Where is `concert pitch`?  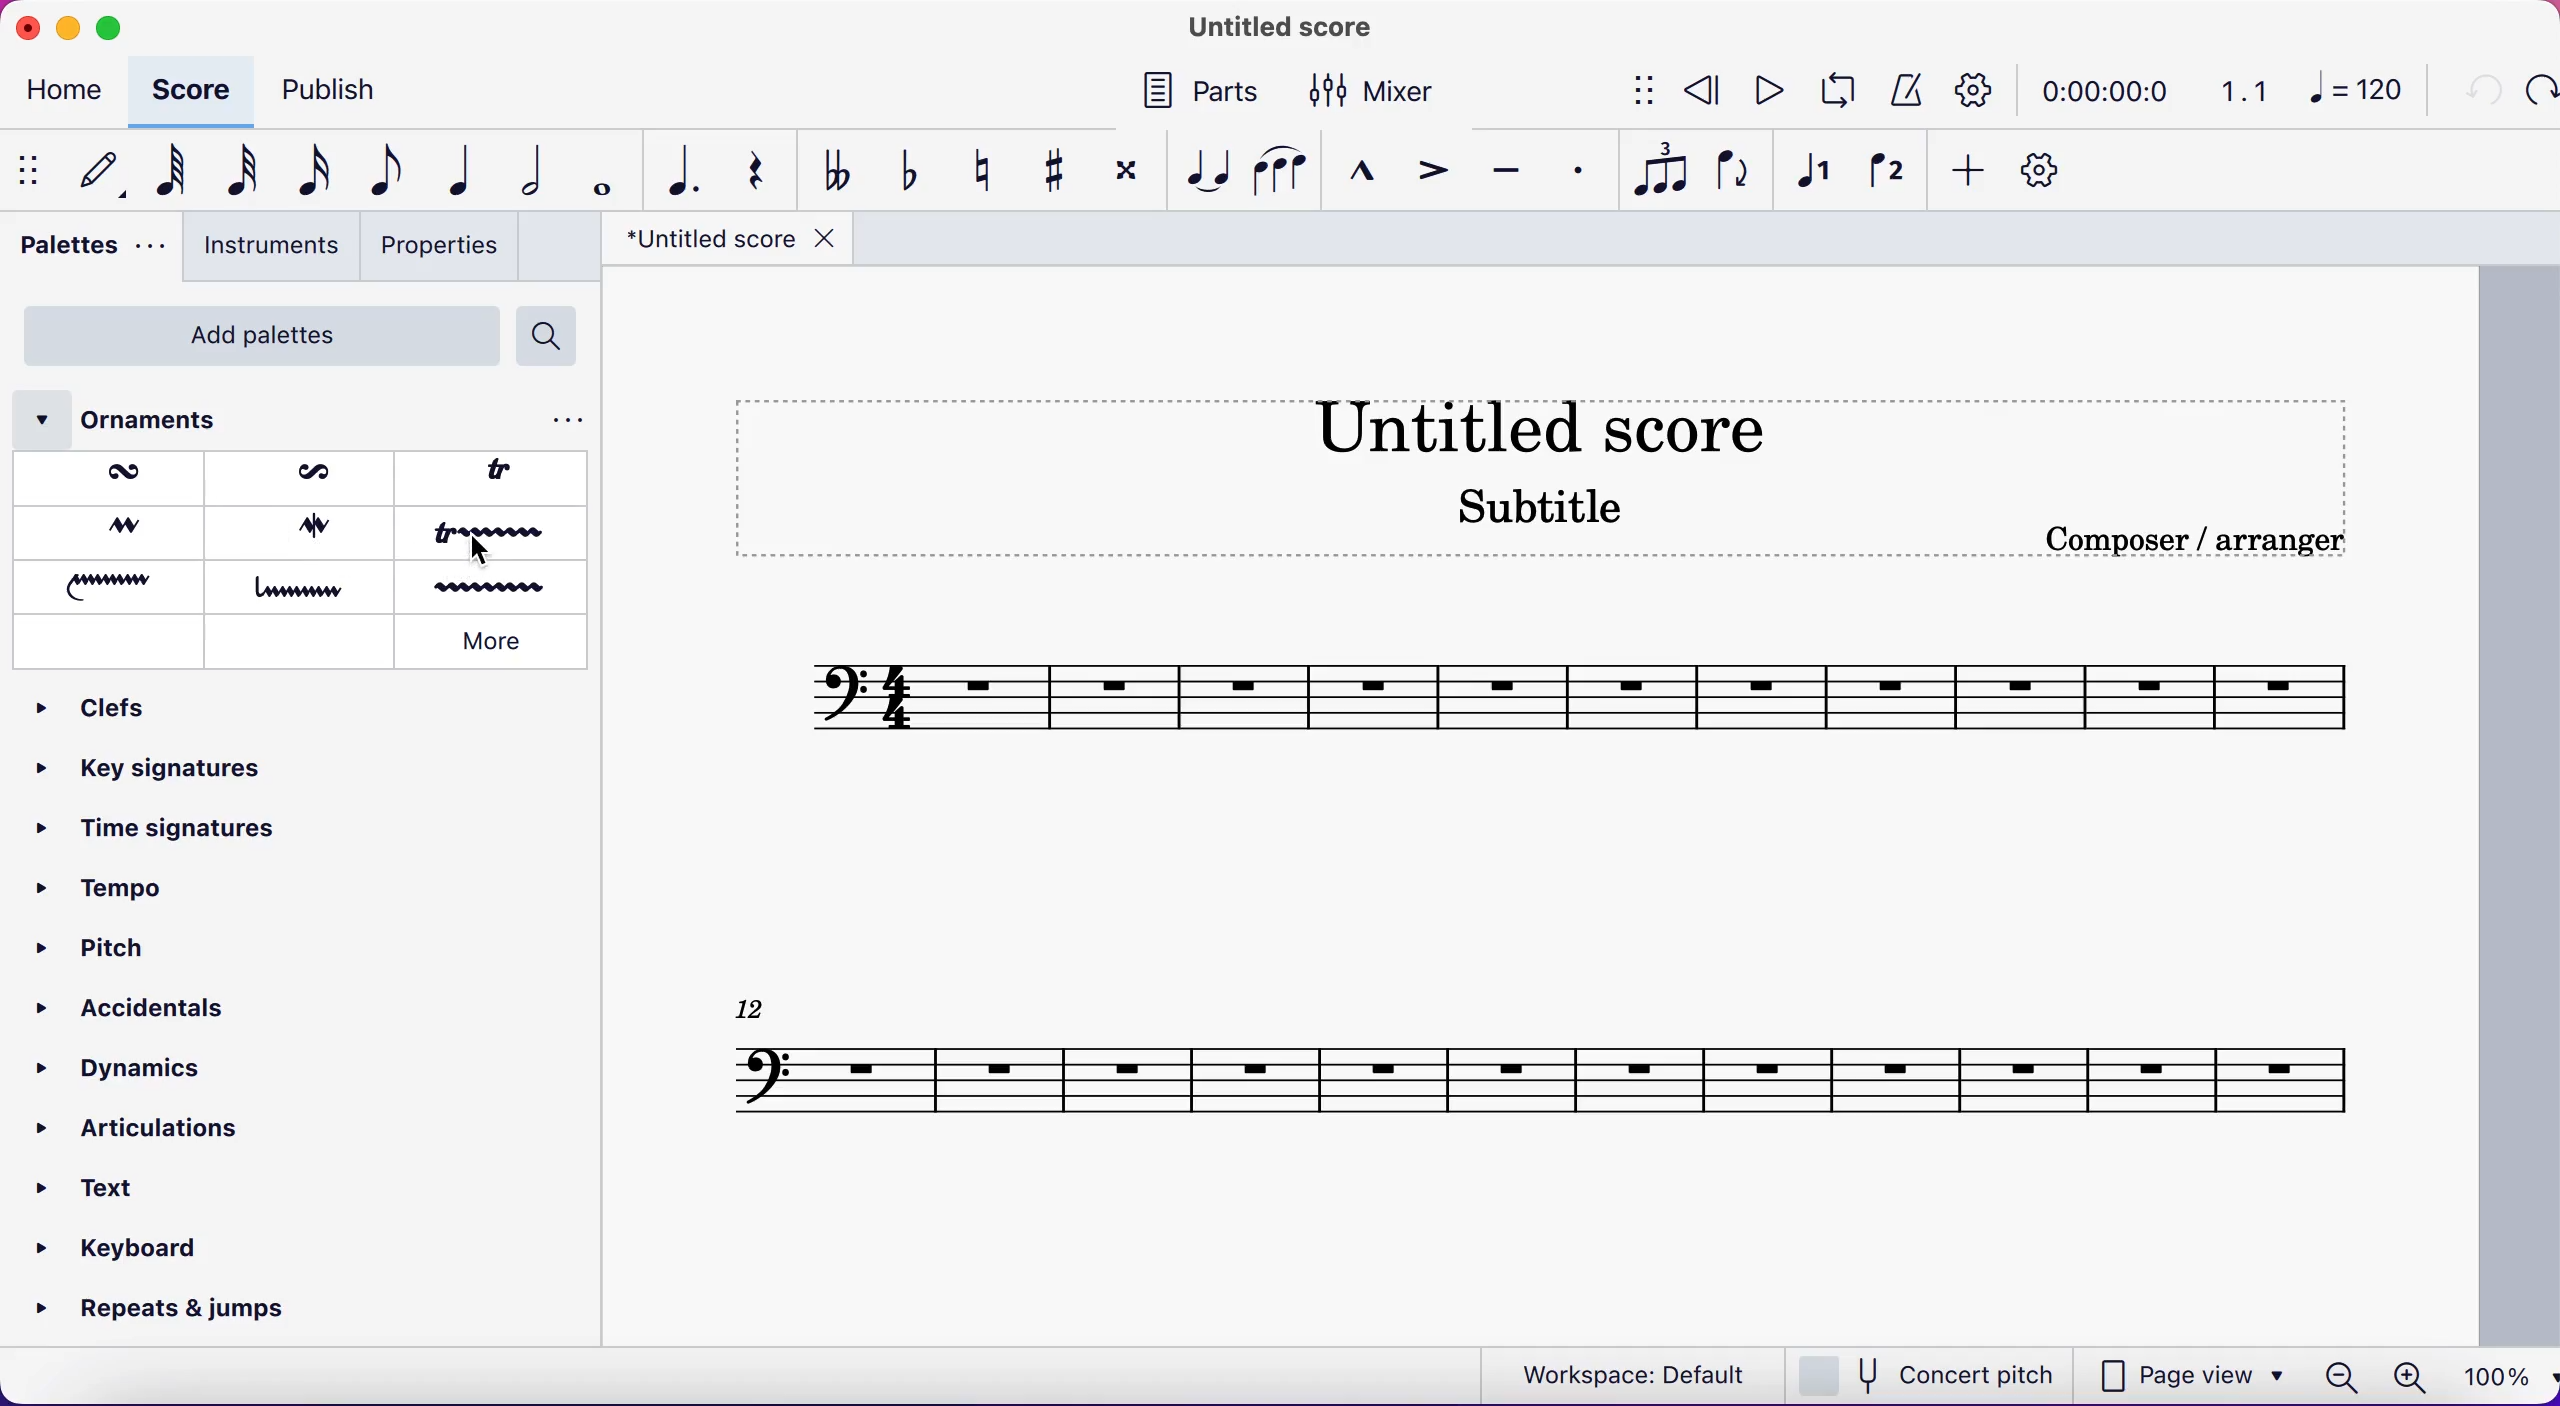
concert pitch is located at coordinates (1931, 1373).